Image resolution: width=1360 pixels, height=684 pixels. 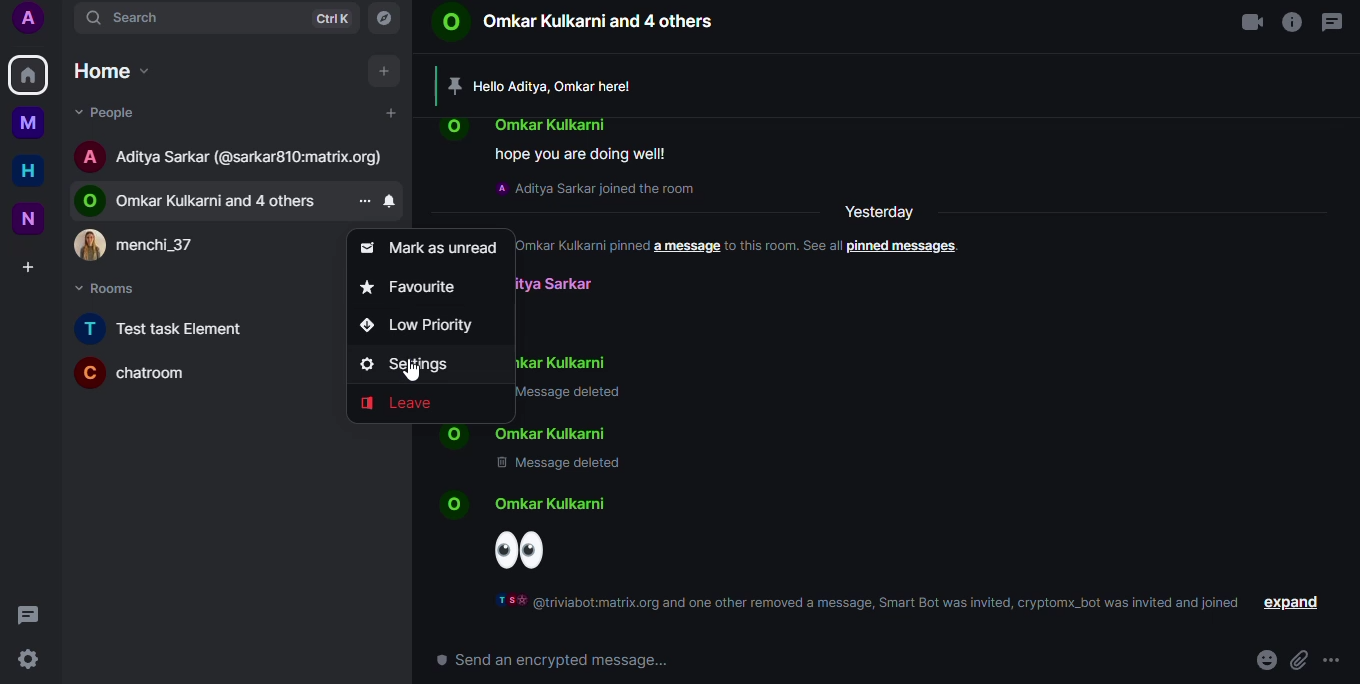 What do you see at coordinates (332, 19) in the screenshot?
I see `ctrlK` at bounding box center [332, 19].